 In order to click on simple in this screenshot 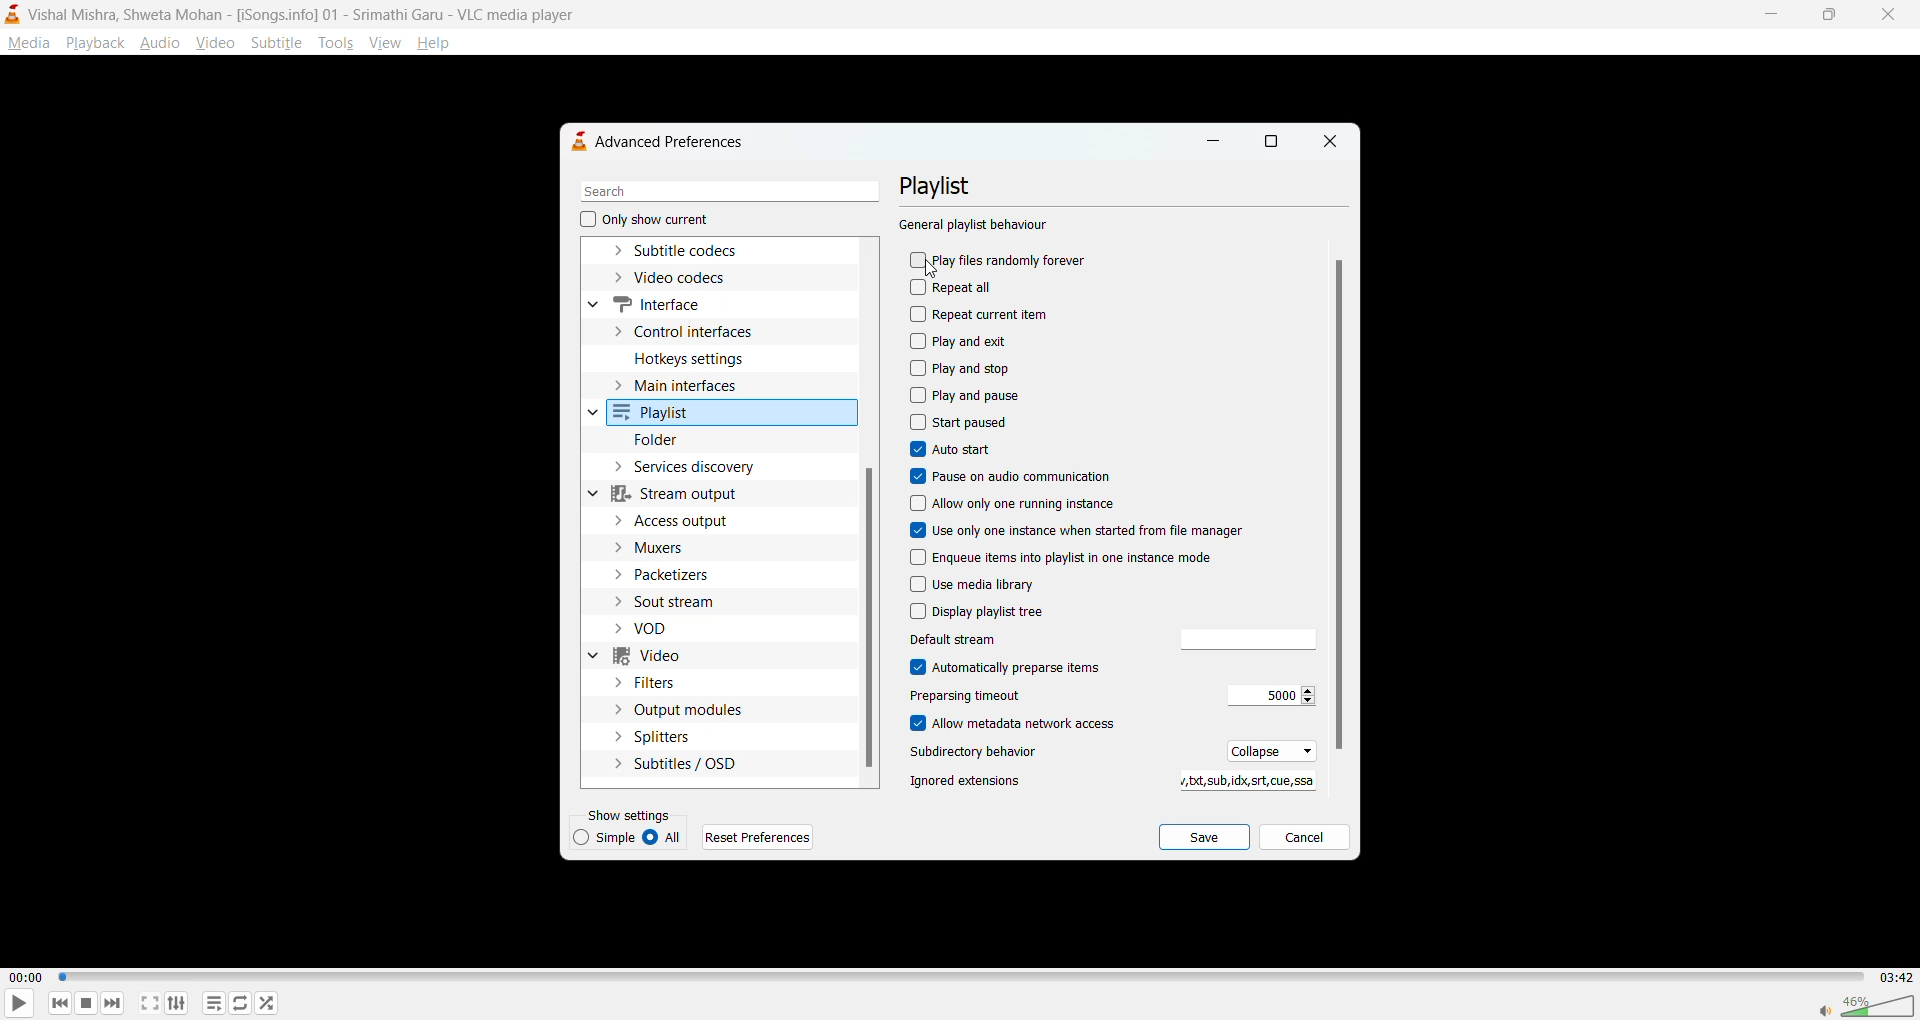, I will do `click(607, 837)`.